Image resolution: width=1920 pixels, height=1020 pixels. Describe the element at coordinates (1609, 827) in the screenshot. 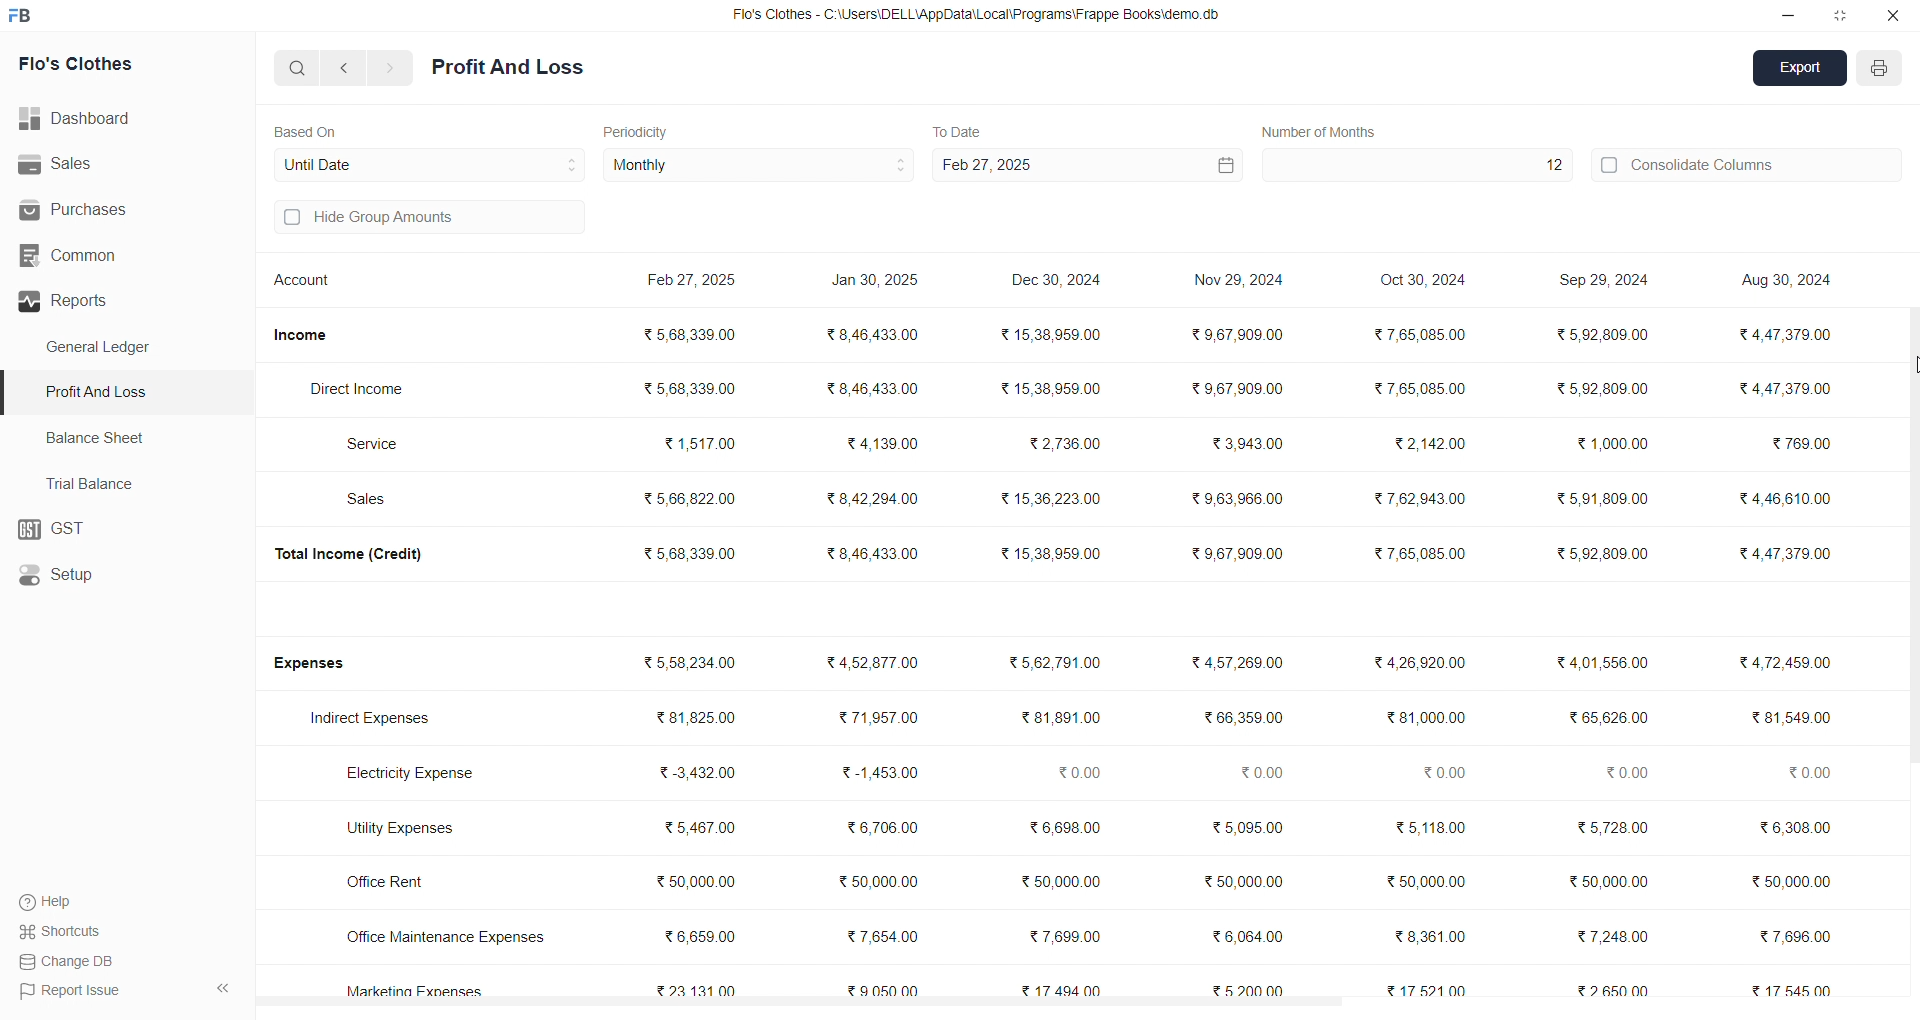

I see `₹ 5,728.00` at that location.